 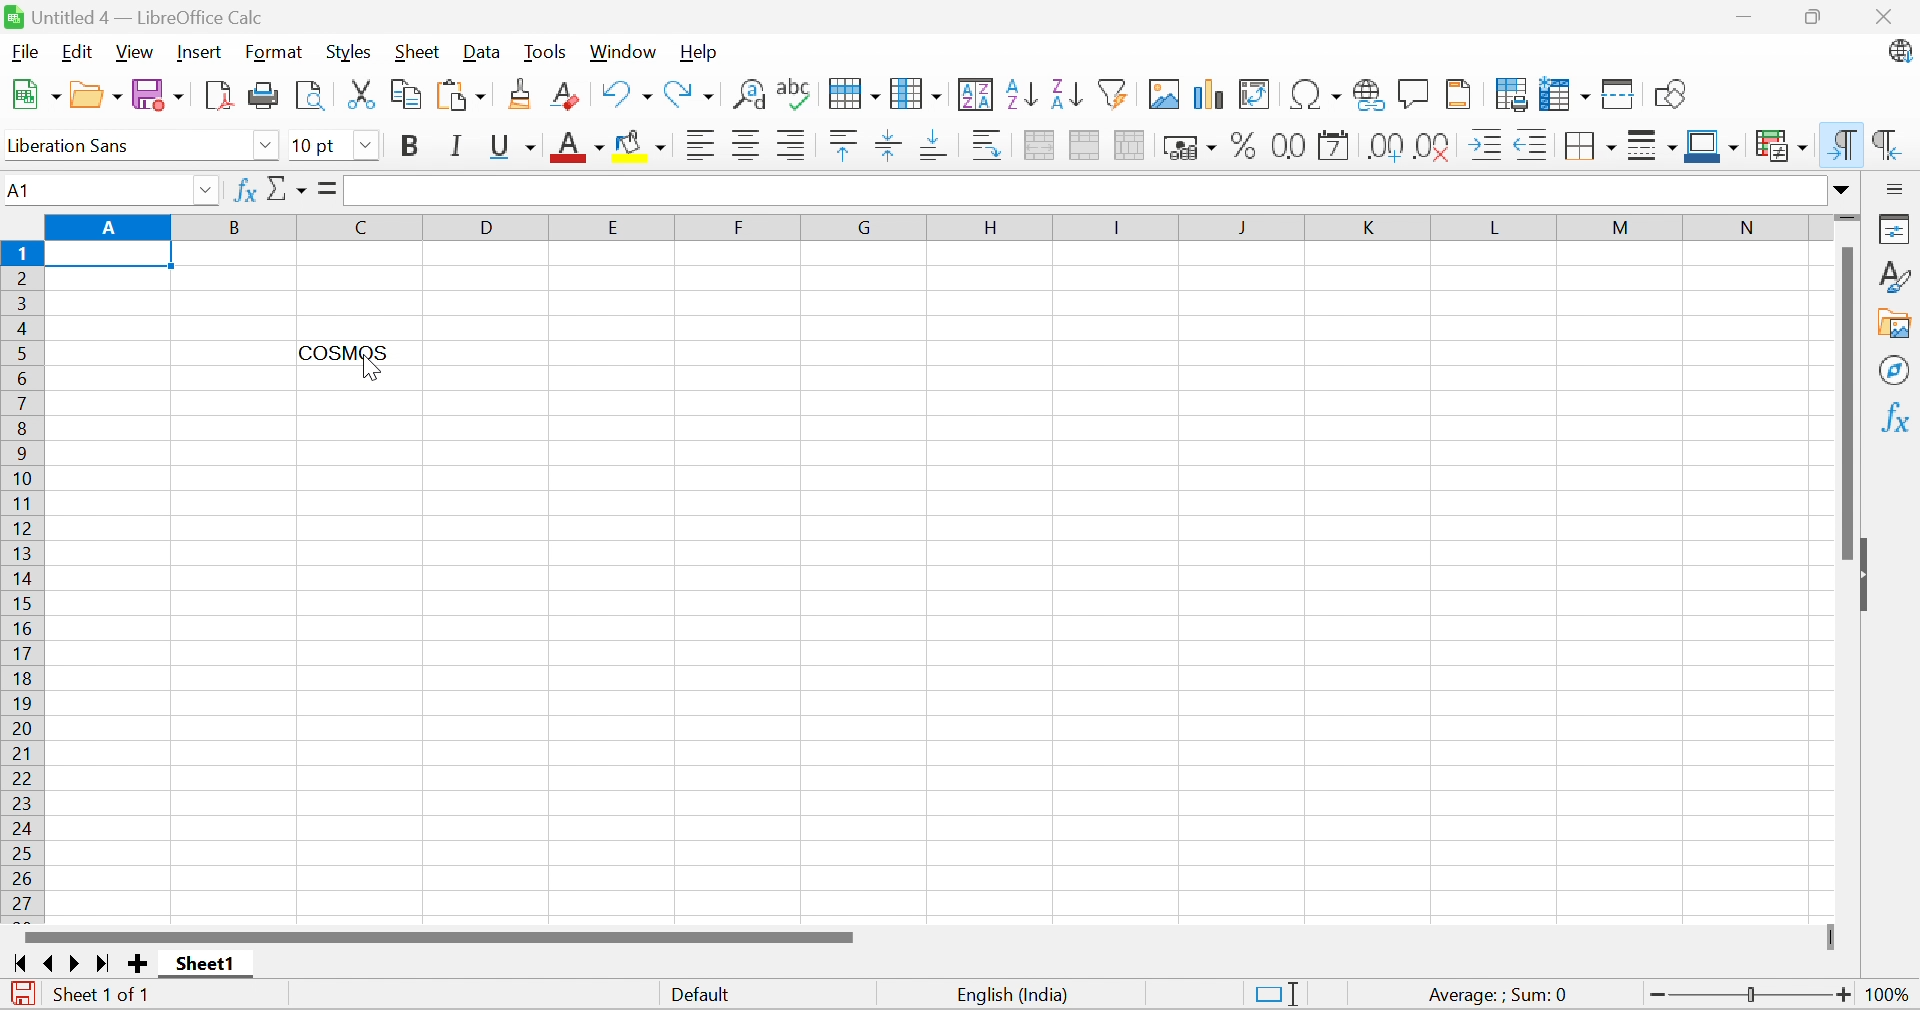 What do you see at coordinates (483, 52) in the screenshot?
I see `Data` at bounding box center [483, 52].